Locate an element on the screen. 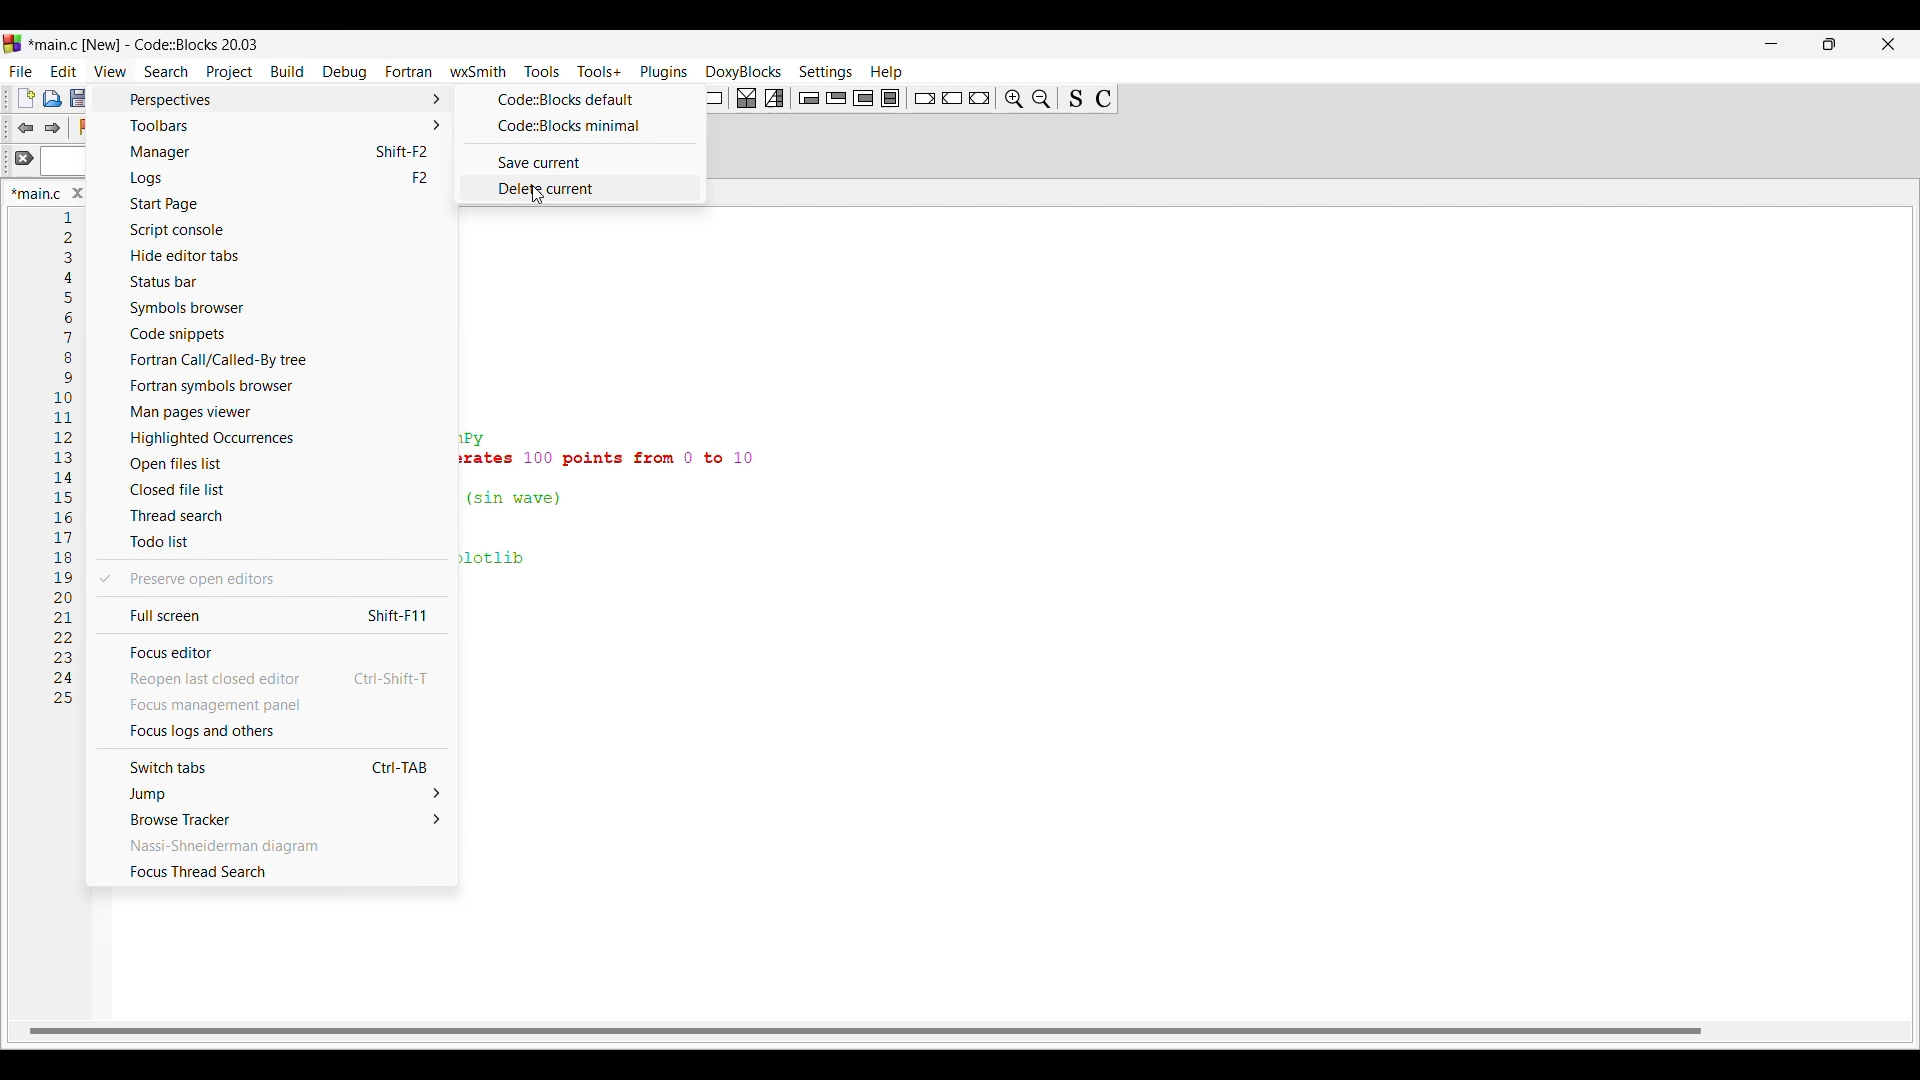 The width and height of the screenshot is (1920, 1080). Script console is located at coordinates (278, 230).